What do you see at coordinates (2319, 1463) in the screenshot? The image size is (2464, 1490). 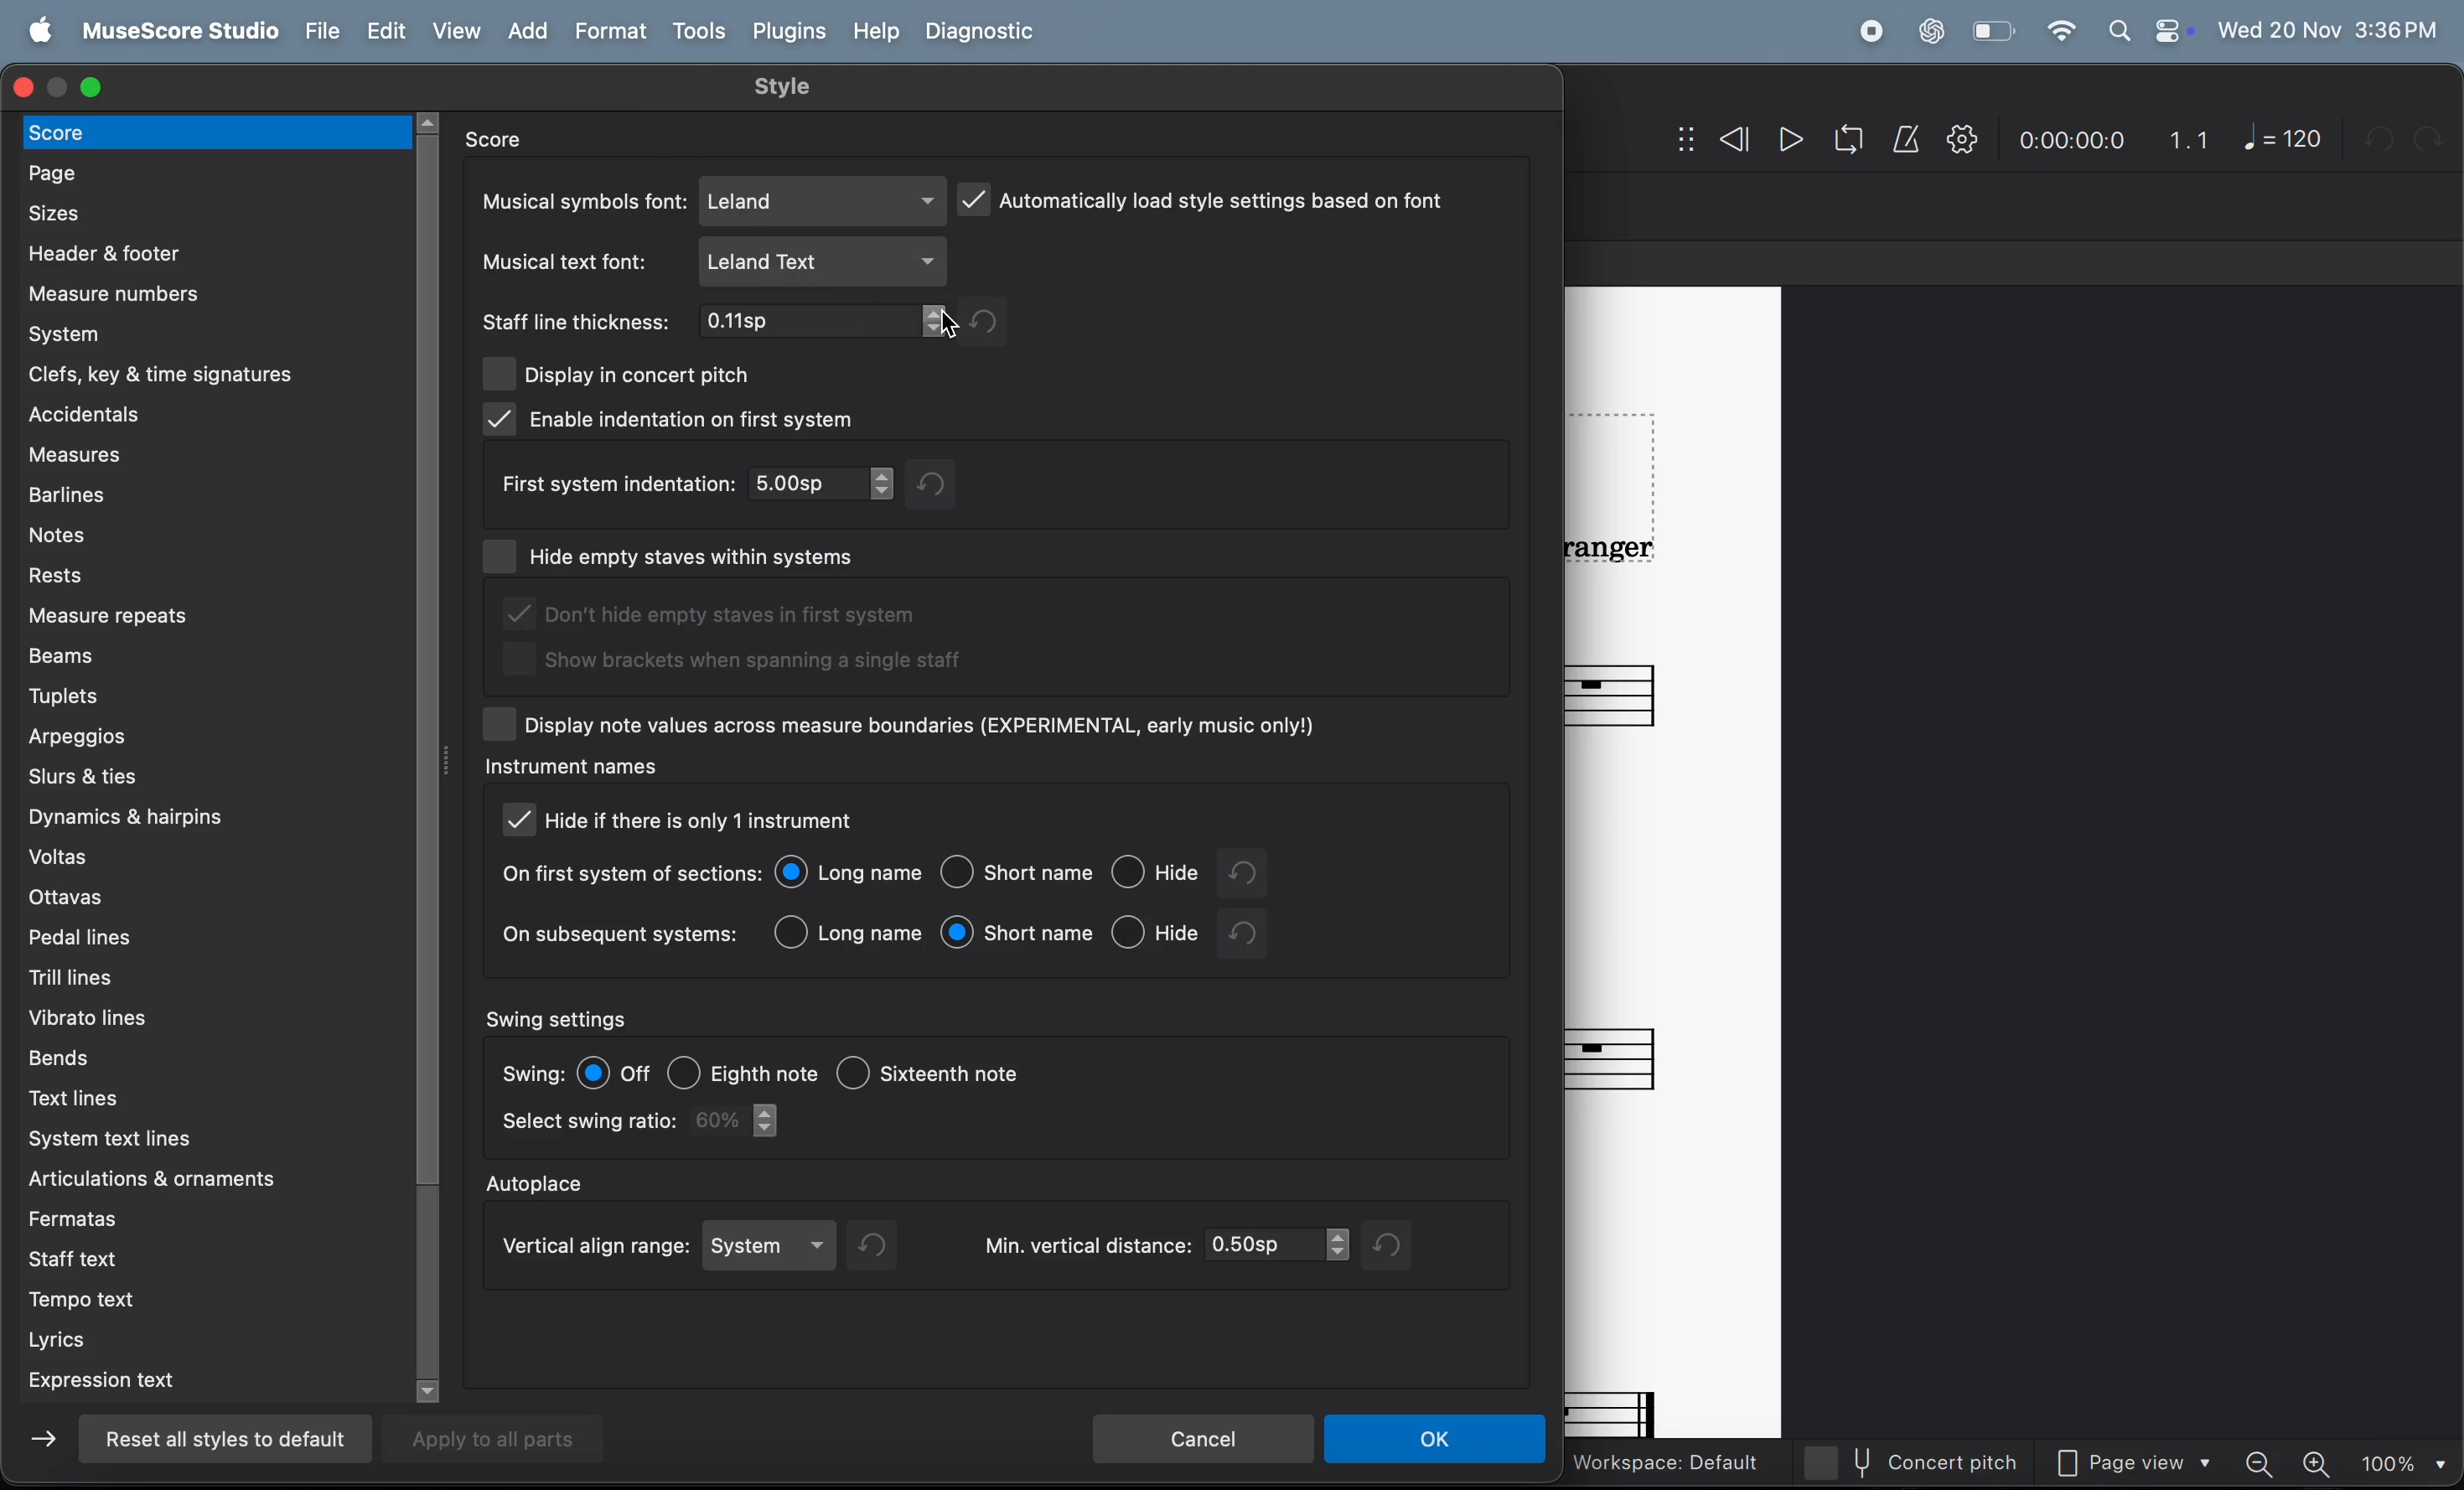 I see `zoom in` at bounding box center [2319, 1463].